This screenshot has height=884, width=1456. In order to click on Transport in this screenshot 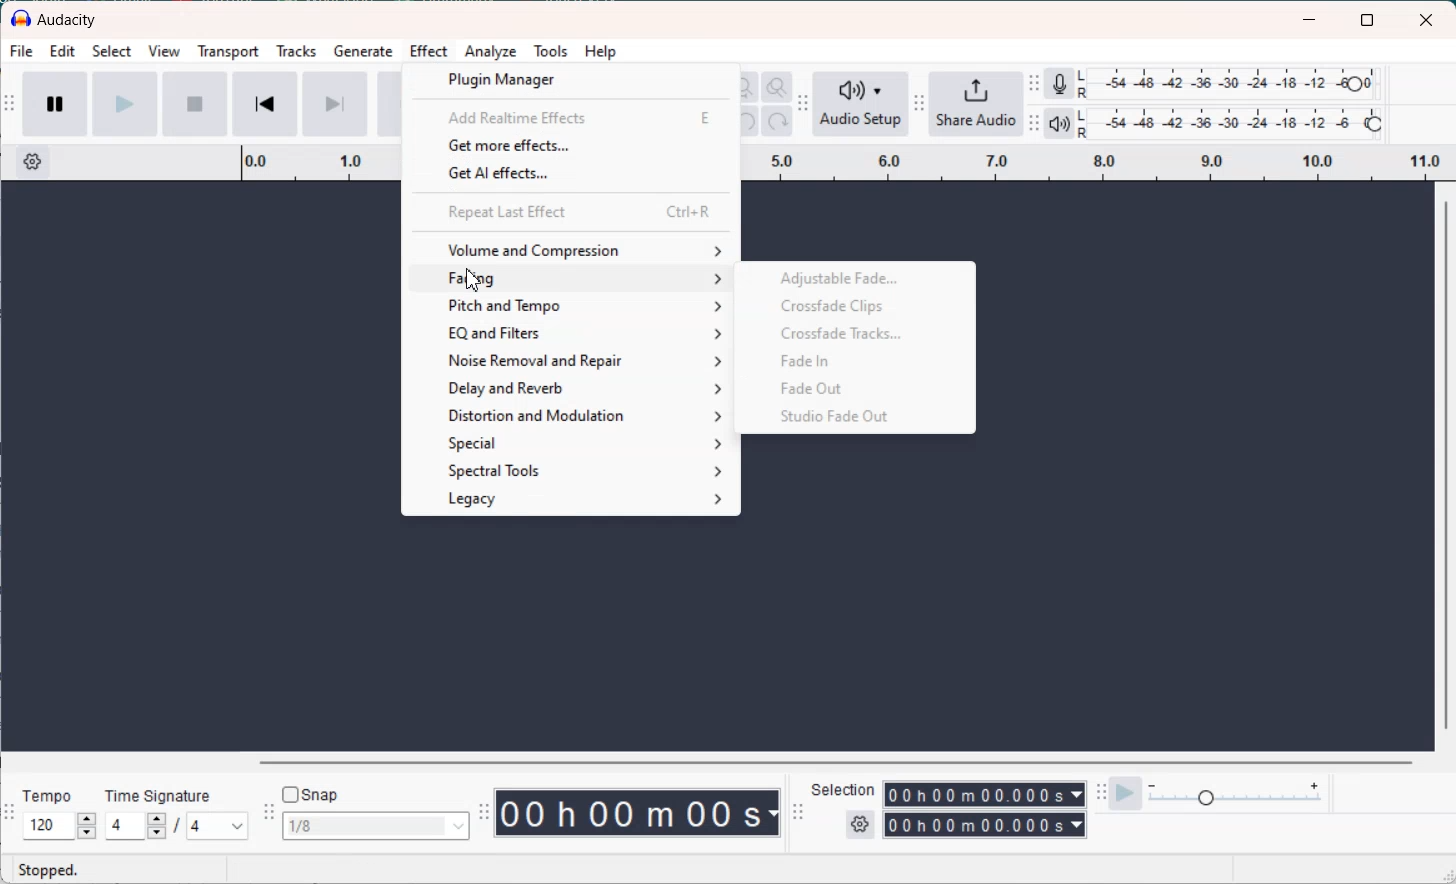, I will do `click(227, 53)`.